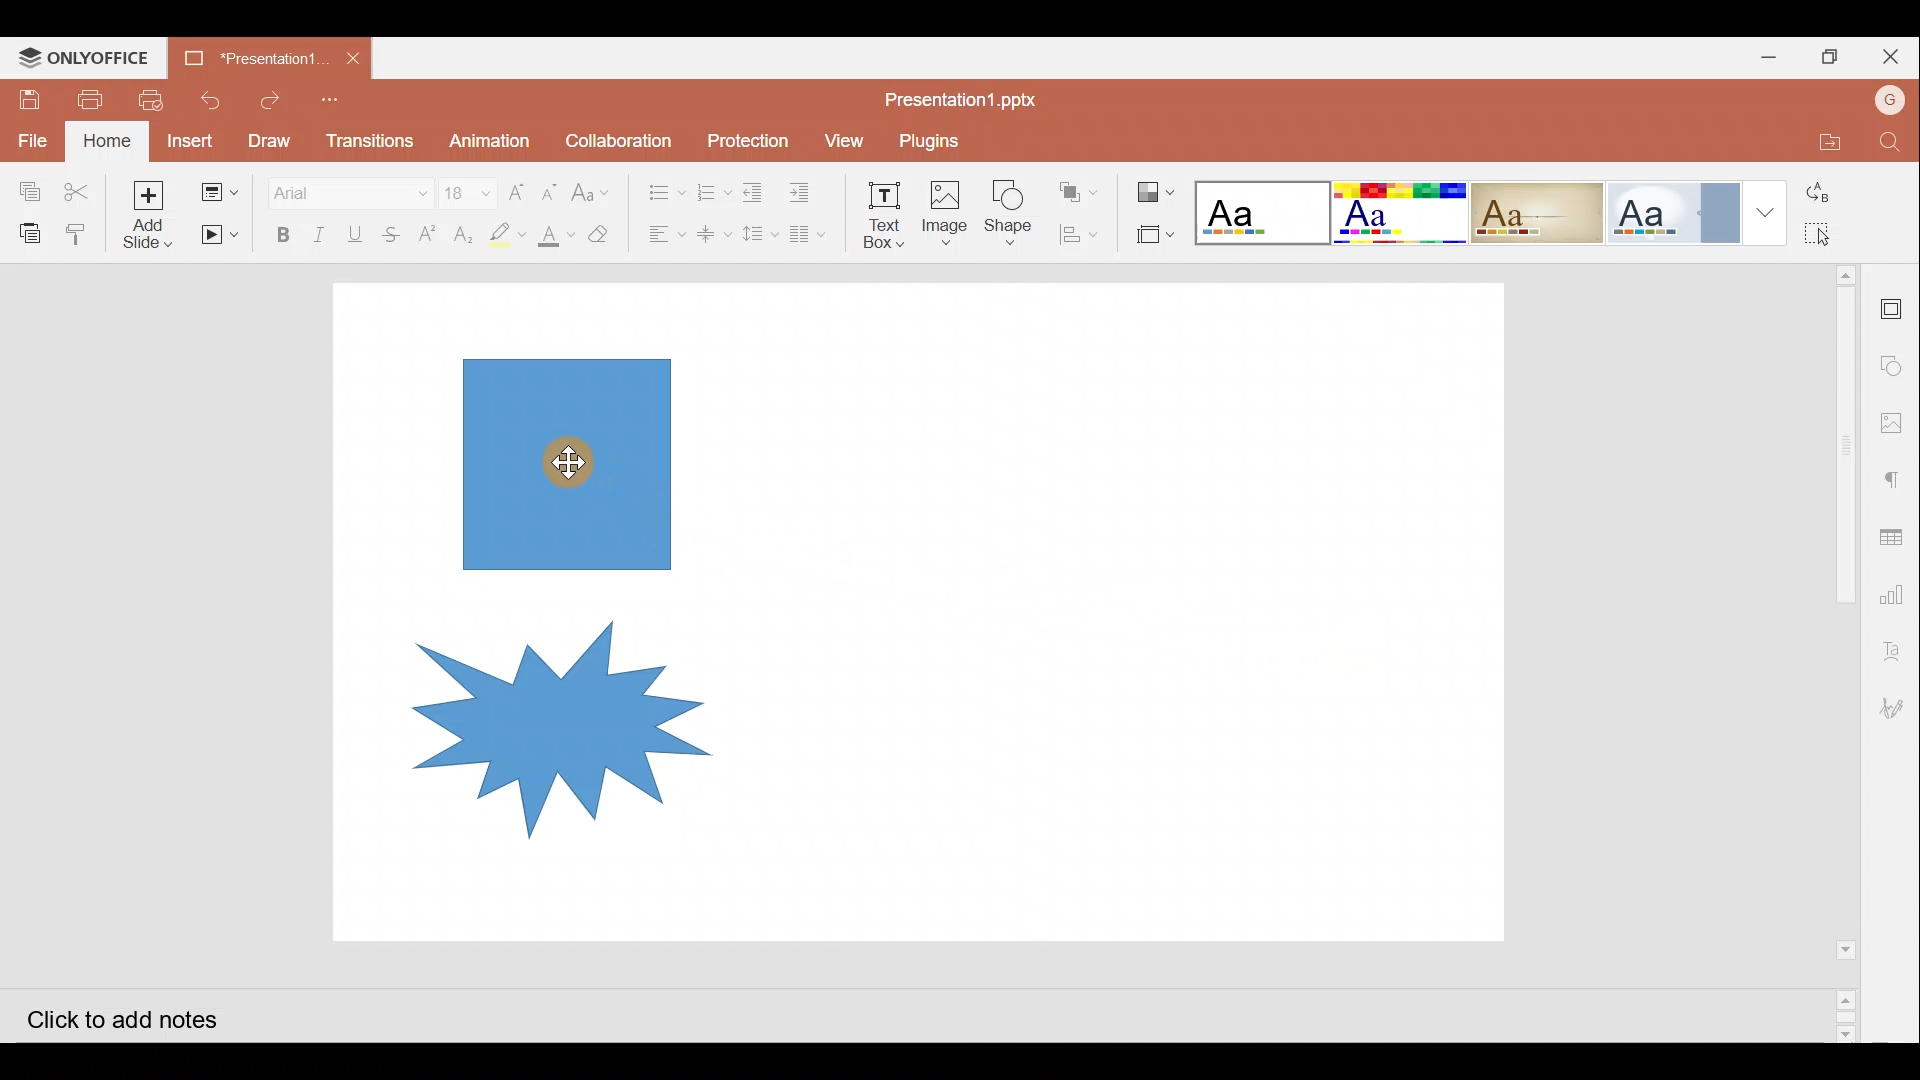  What do you see at coordinates (511, 232) in the screenshot?
I see `Highlight colour` at bounding box center [511, 232].